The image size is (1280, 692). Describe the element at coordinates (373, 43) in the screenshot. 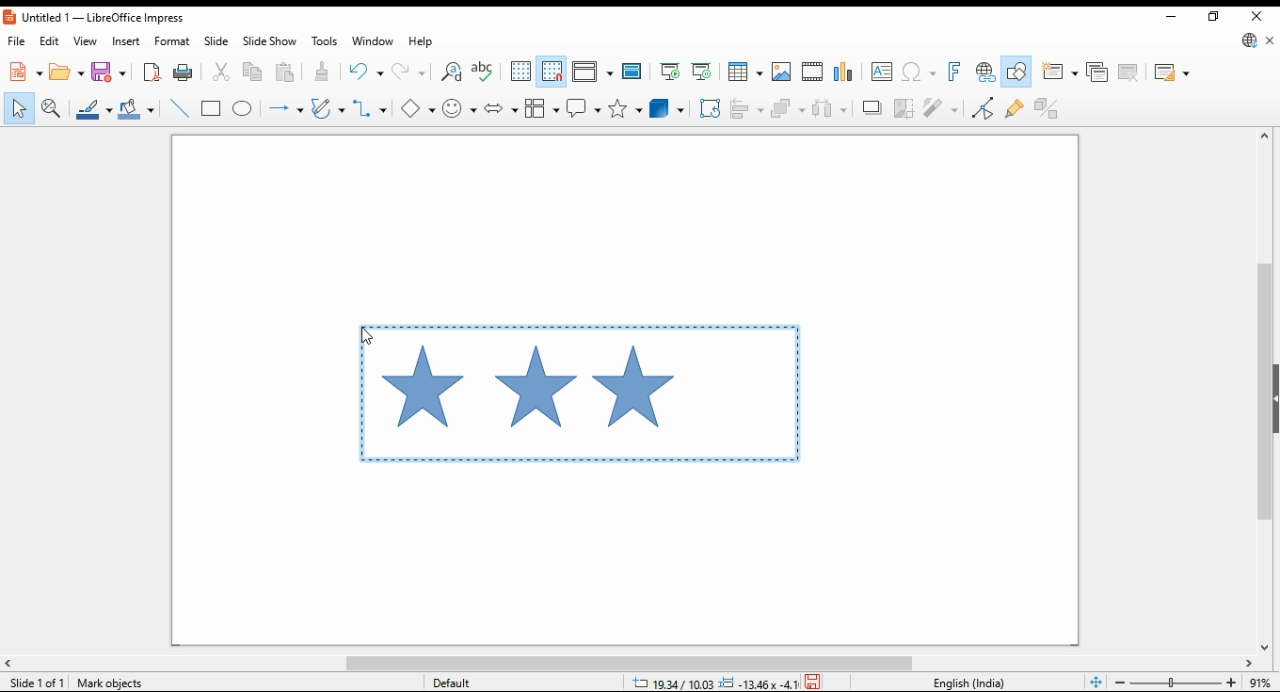

I see `window` at that location.